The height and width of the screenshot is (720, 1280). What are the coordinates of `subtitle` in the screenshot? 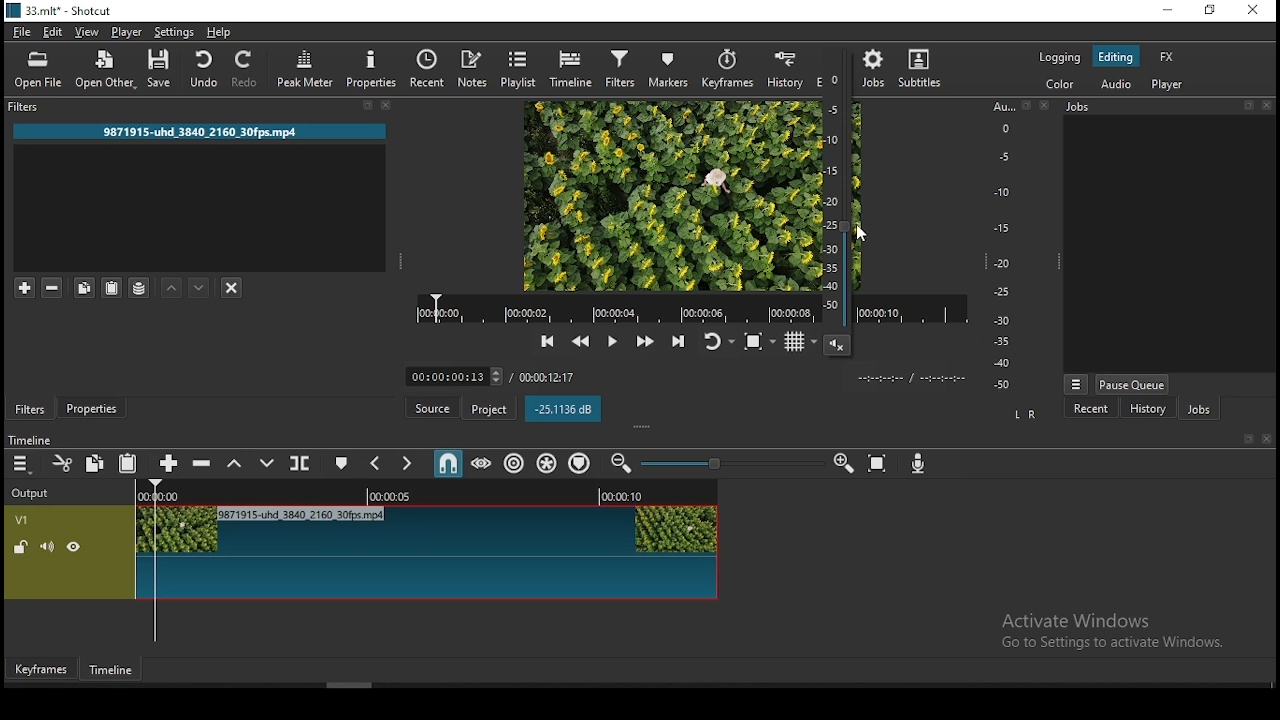 It's located at (924, 66).